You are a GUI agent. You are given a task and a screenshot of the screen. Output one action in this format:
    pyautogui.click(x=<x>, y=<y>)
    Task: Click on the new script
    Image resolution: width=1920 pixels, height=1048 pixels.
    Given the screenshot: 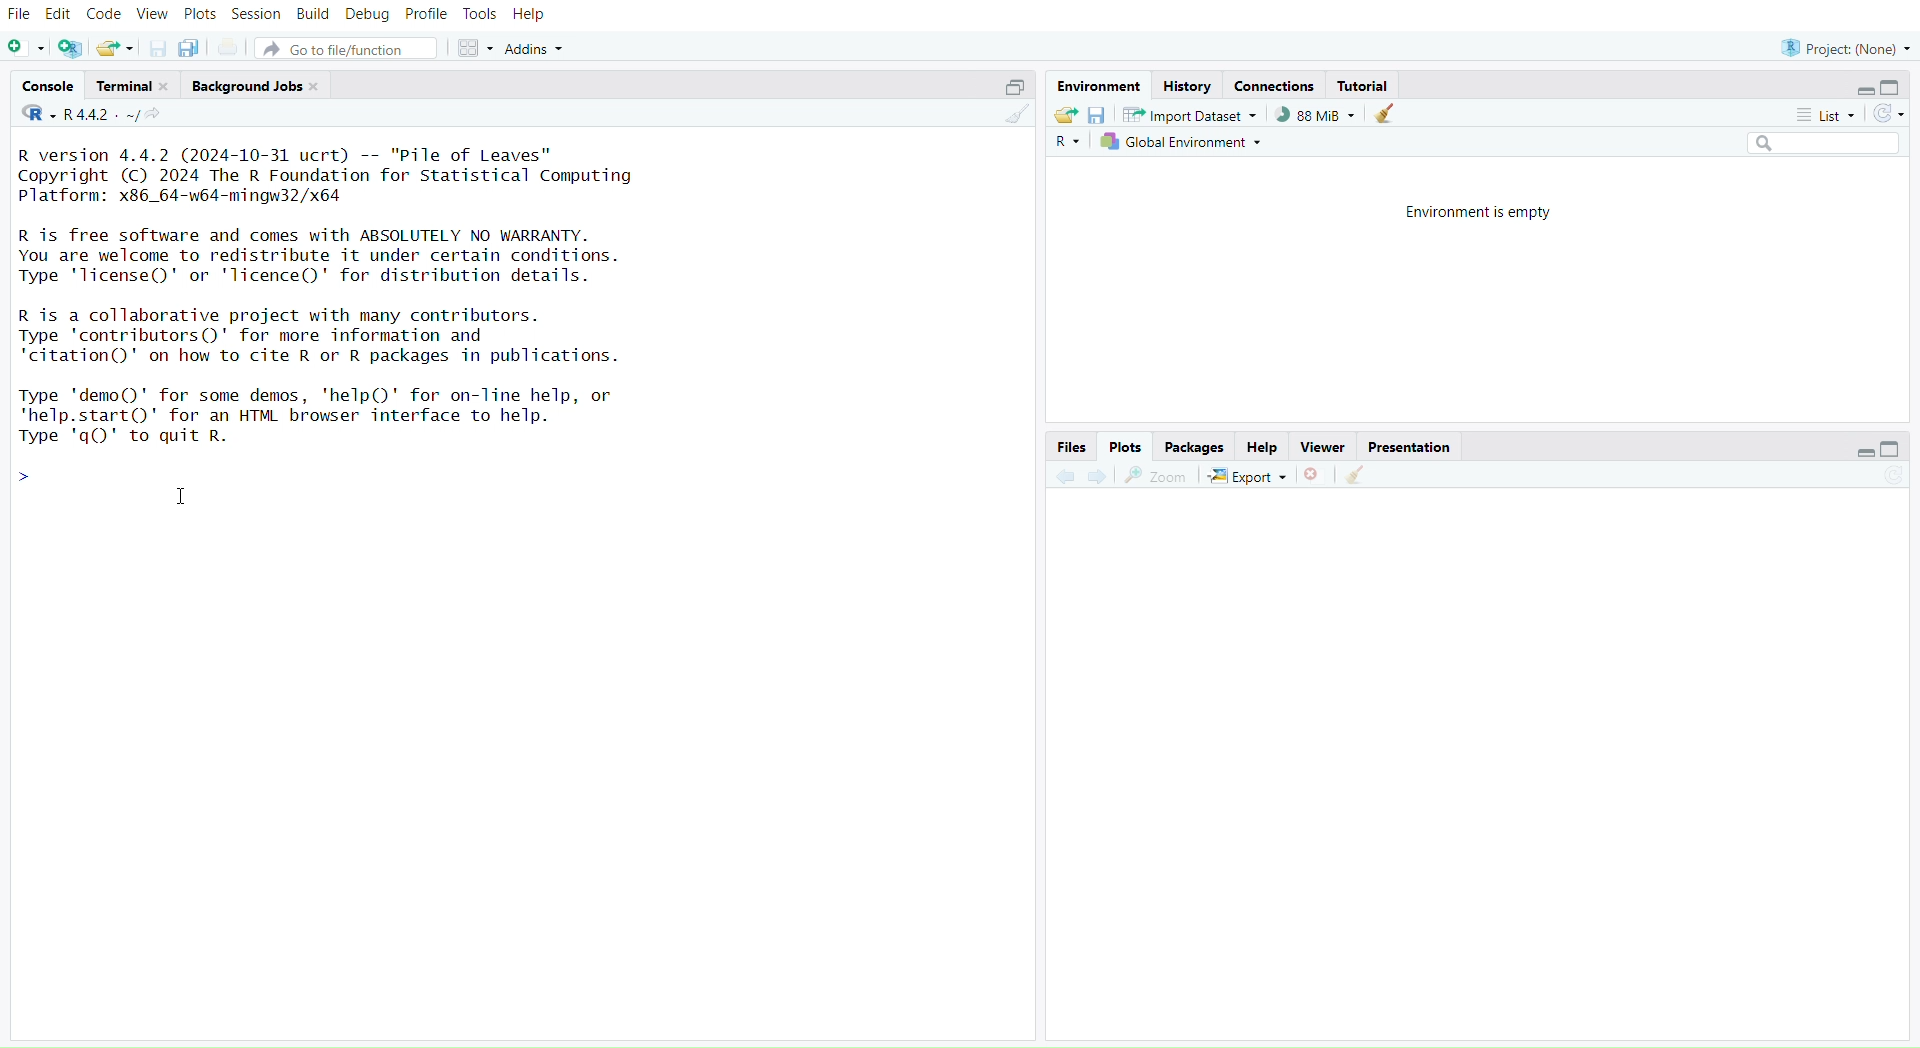 What is the action you would take?
    pyautogui.click(x=27, y=49)
    